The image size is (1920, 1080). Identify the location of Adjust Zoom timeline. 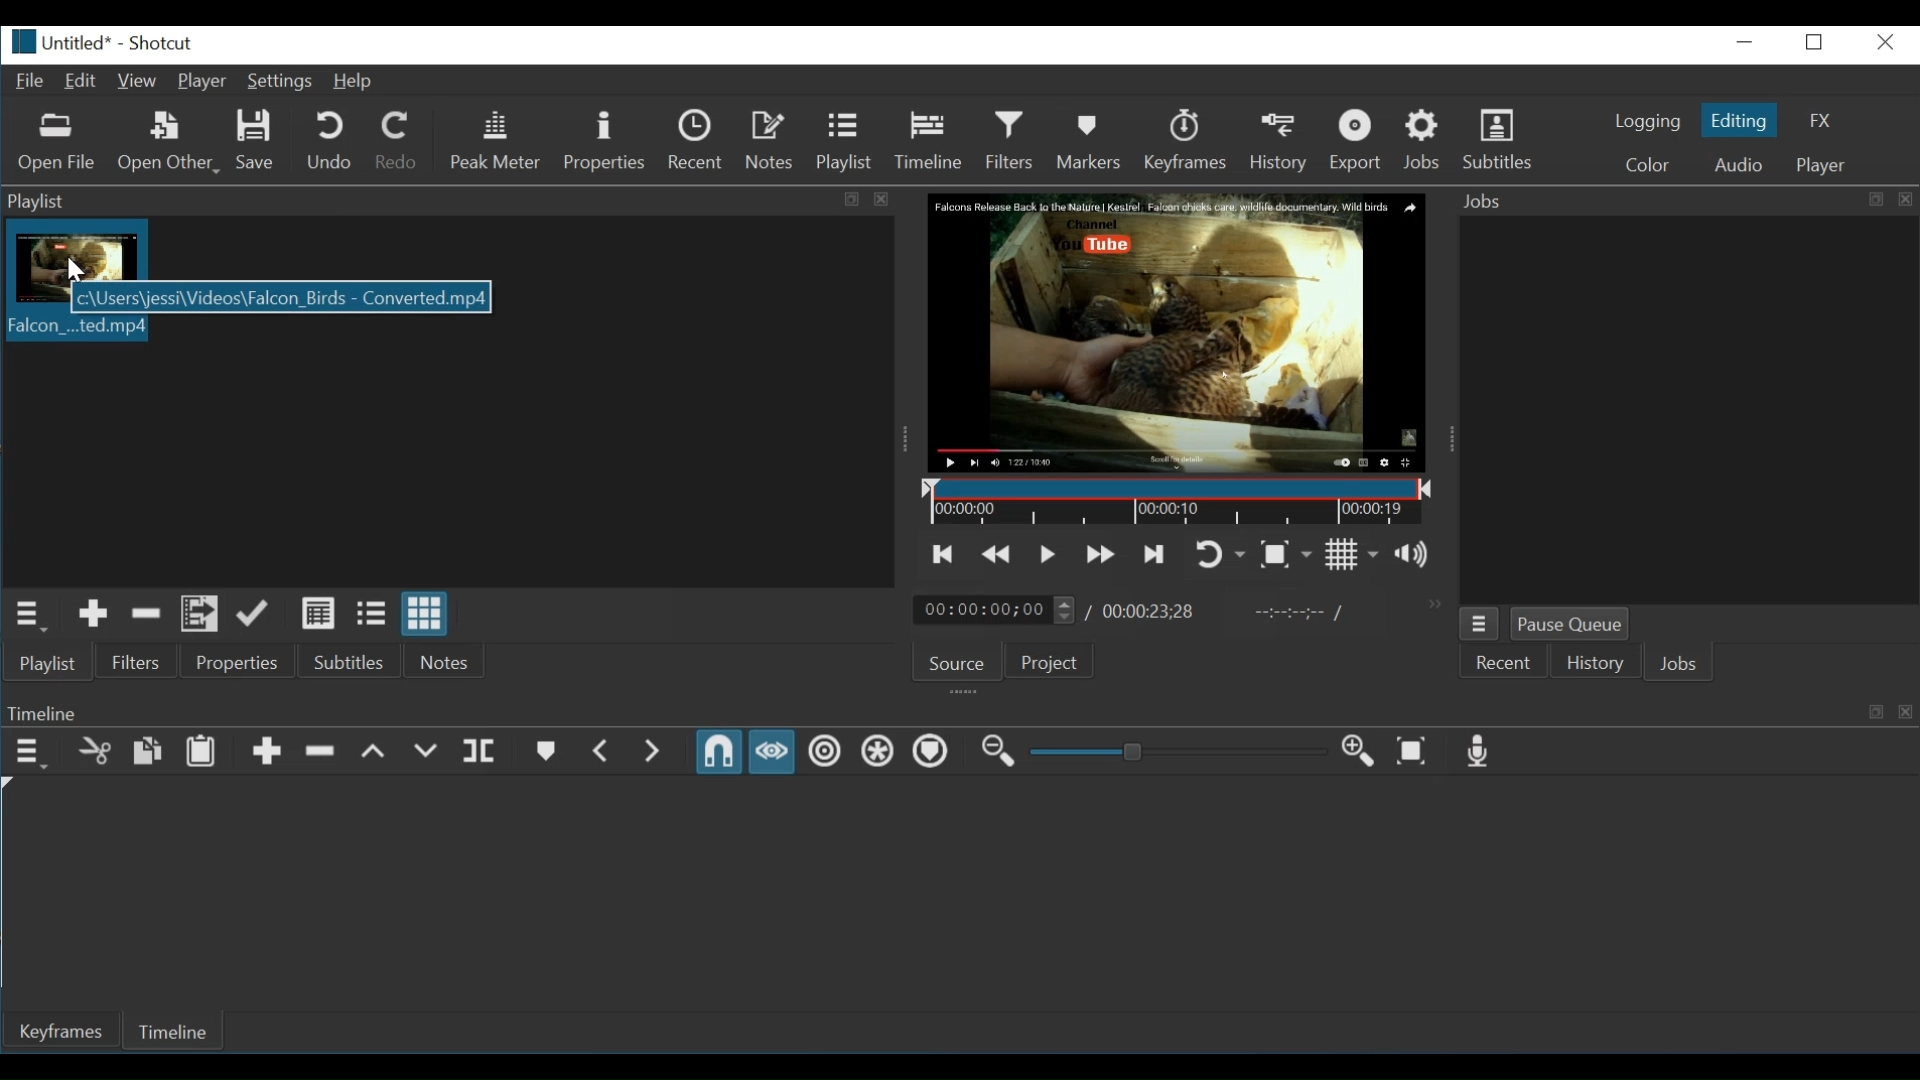
(1175, 751).